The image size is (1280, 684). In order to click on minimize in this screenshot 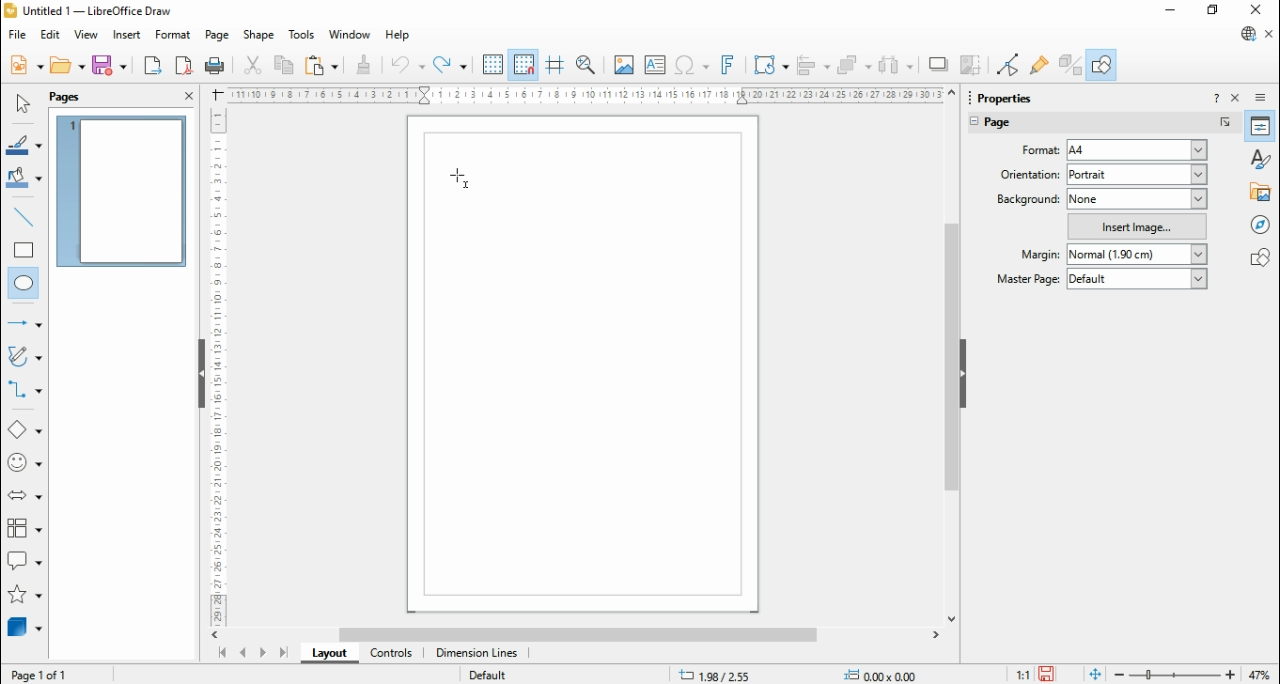, I will do `click(1172, 10)`.